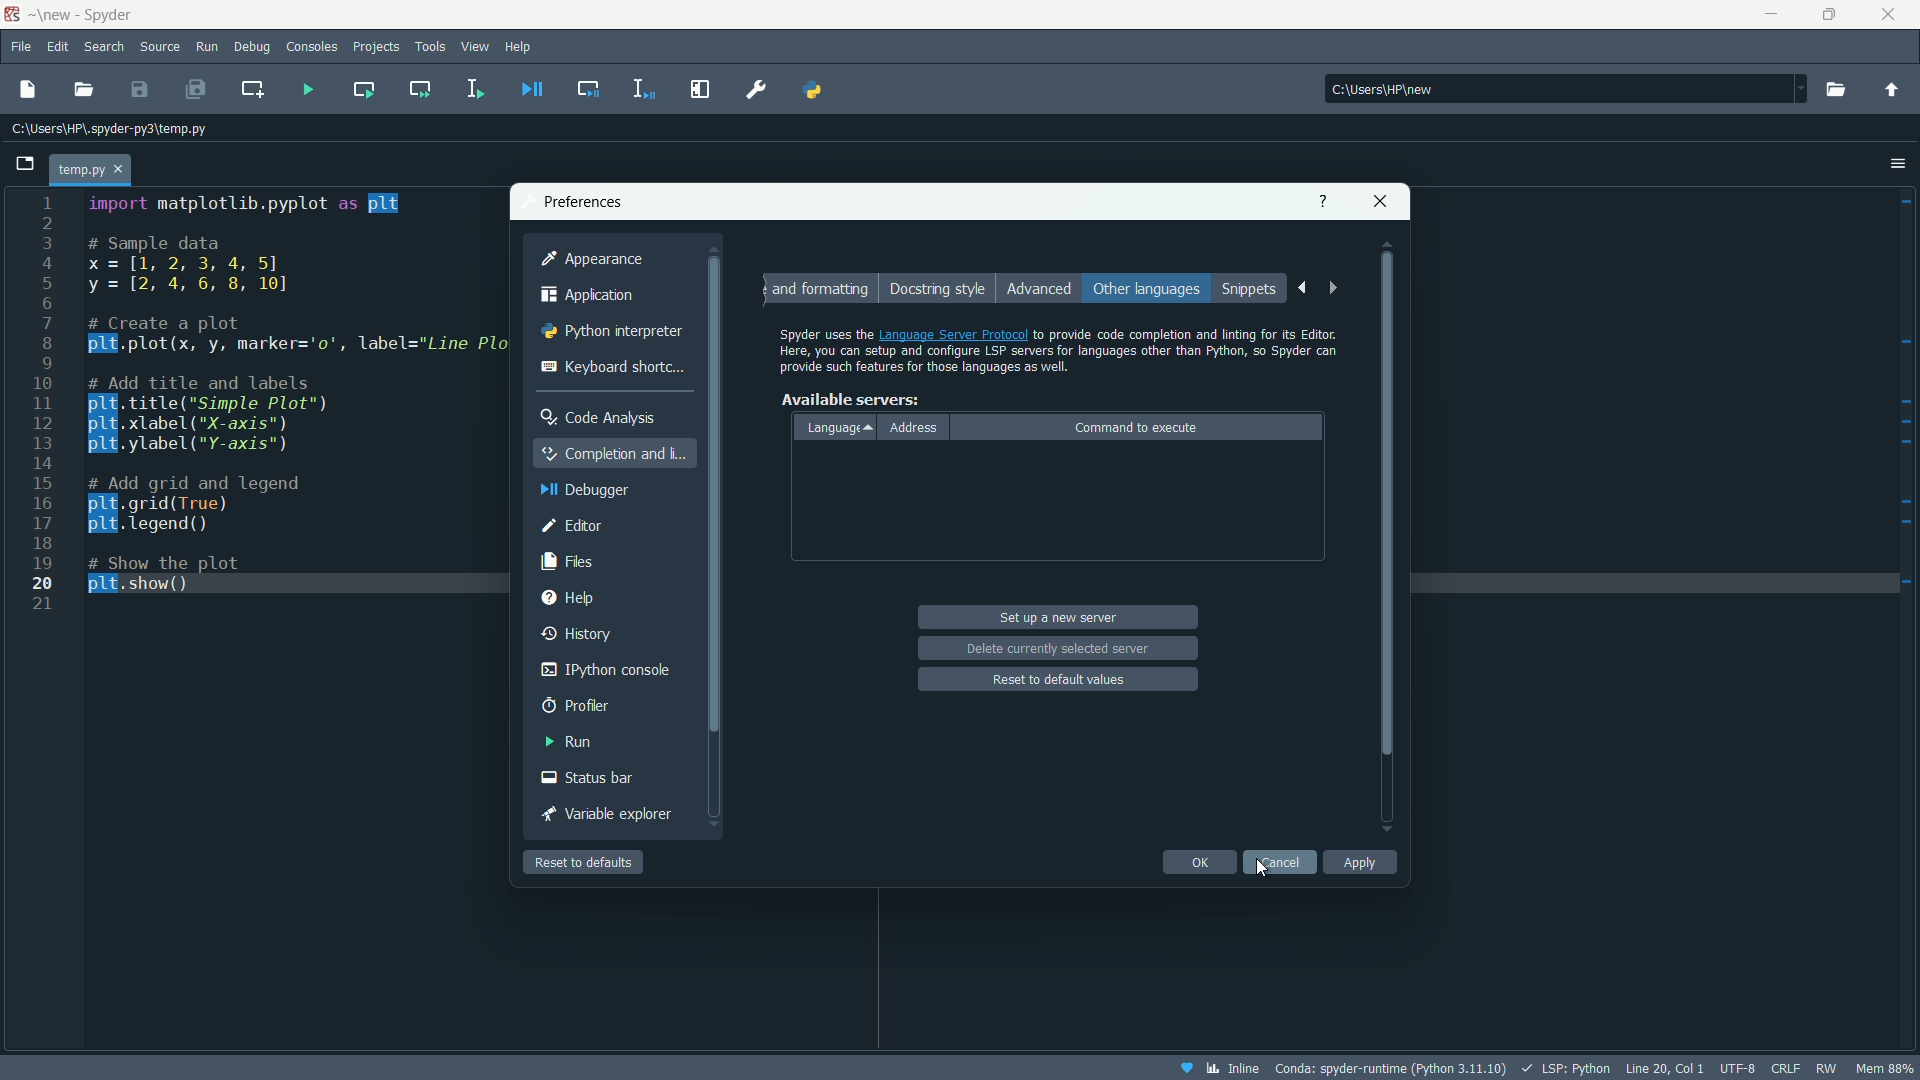 The width and height of the screenshot is (1920, 1080). I want to click on Docstring style, so click(935, 289).